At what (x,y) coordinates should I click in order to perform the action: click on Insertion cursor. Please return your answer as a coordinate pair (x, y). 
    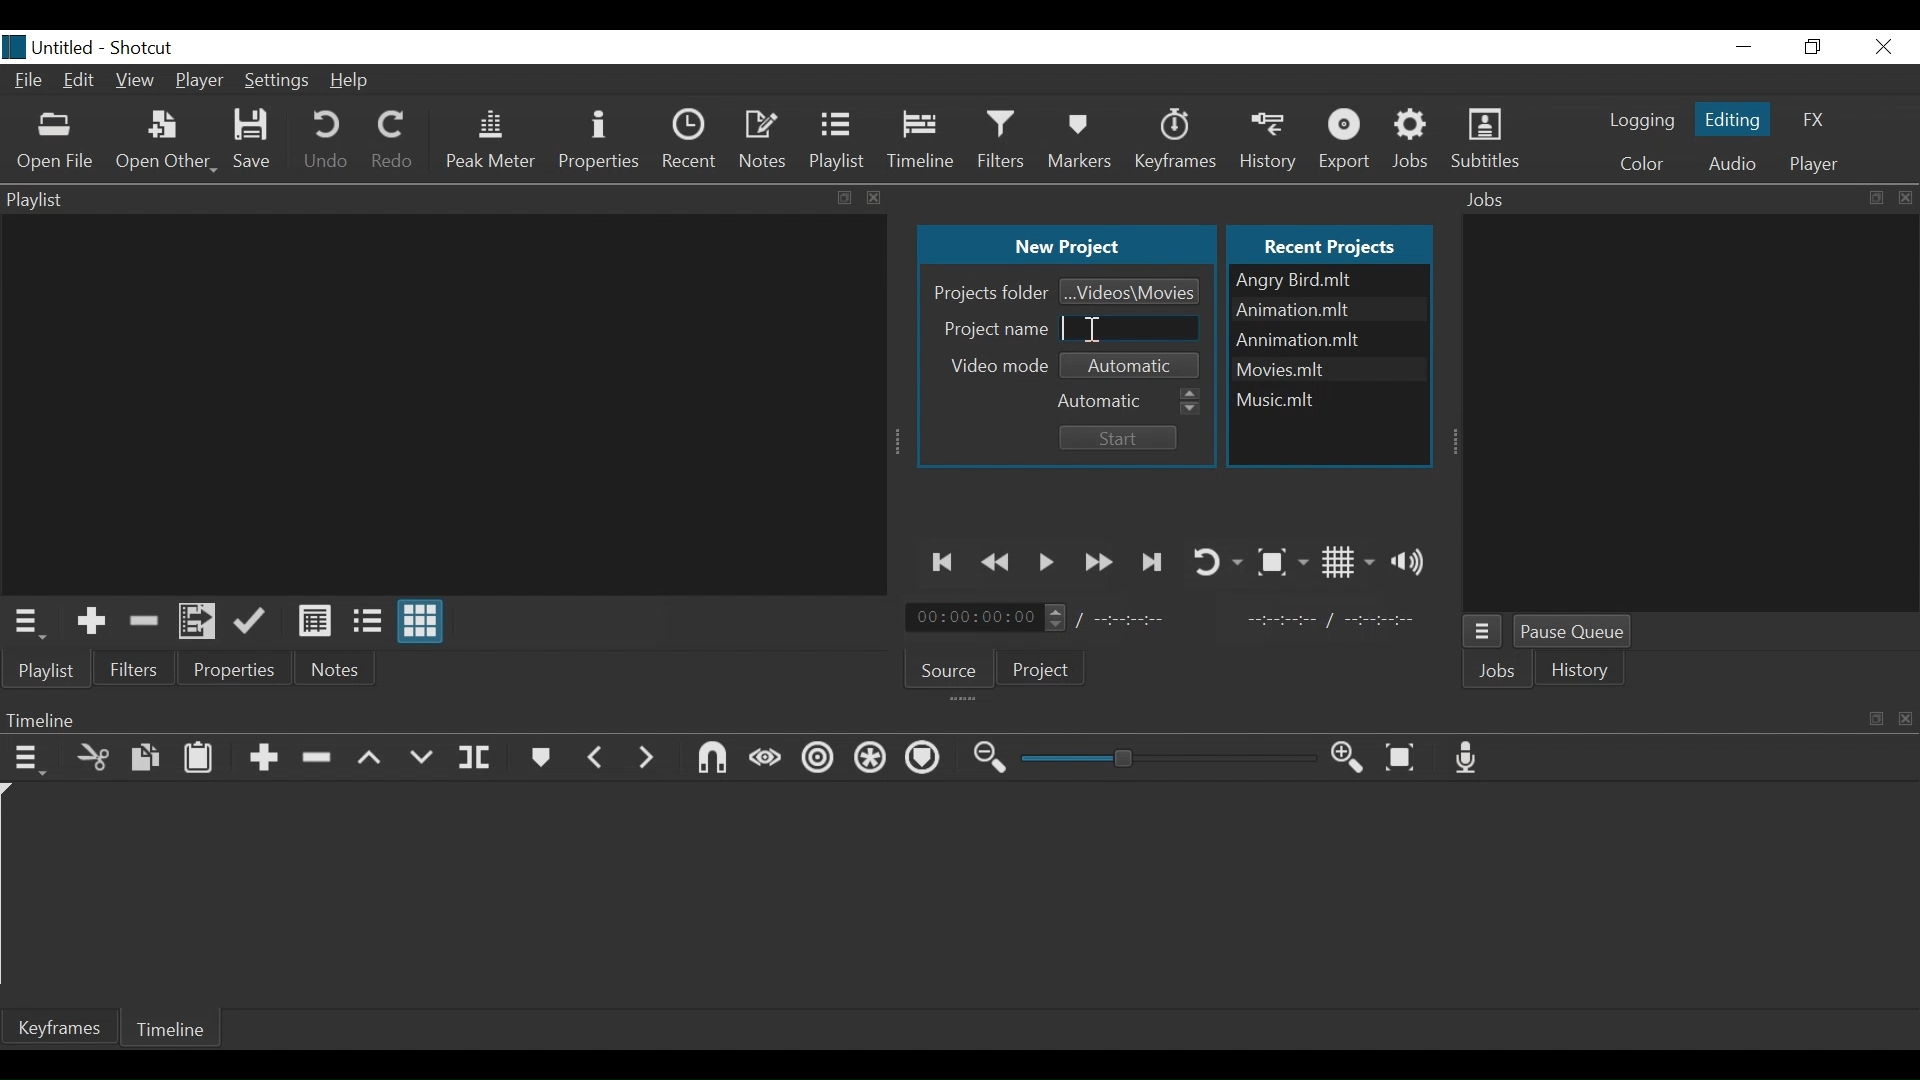
    Looking at the image, I should click on (1090, 329).